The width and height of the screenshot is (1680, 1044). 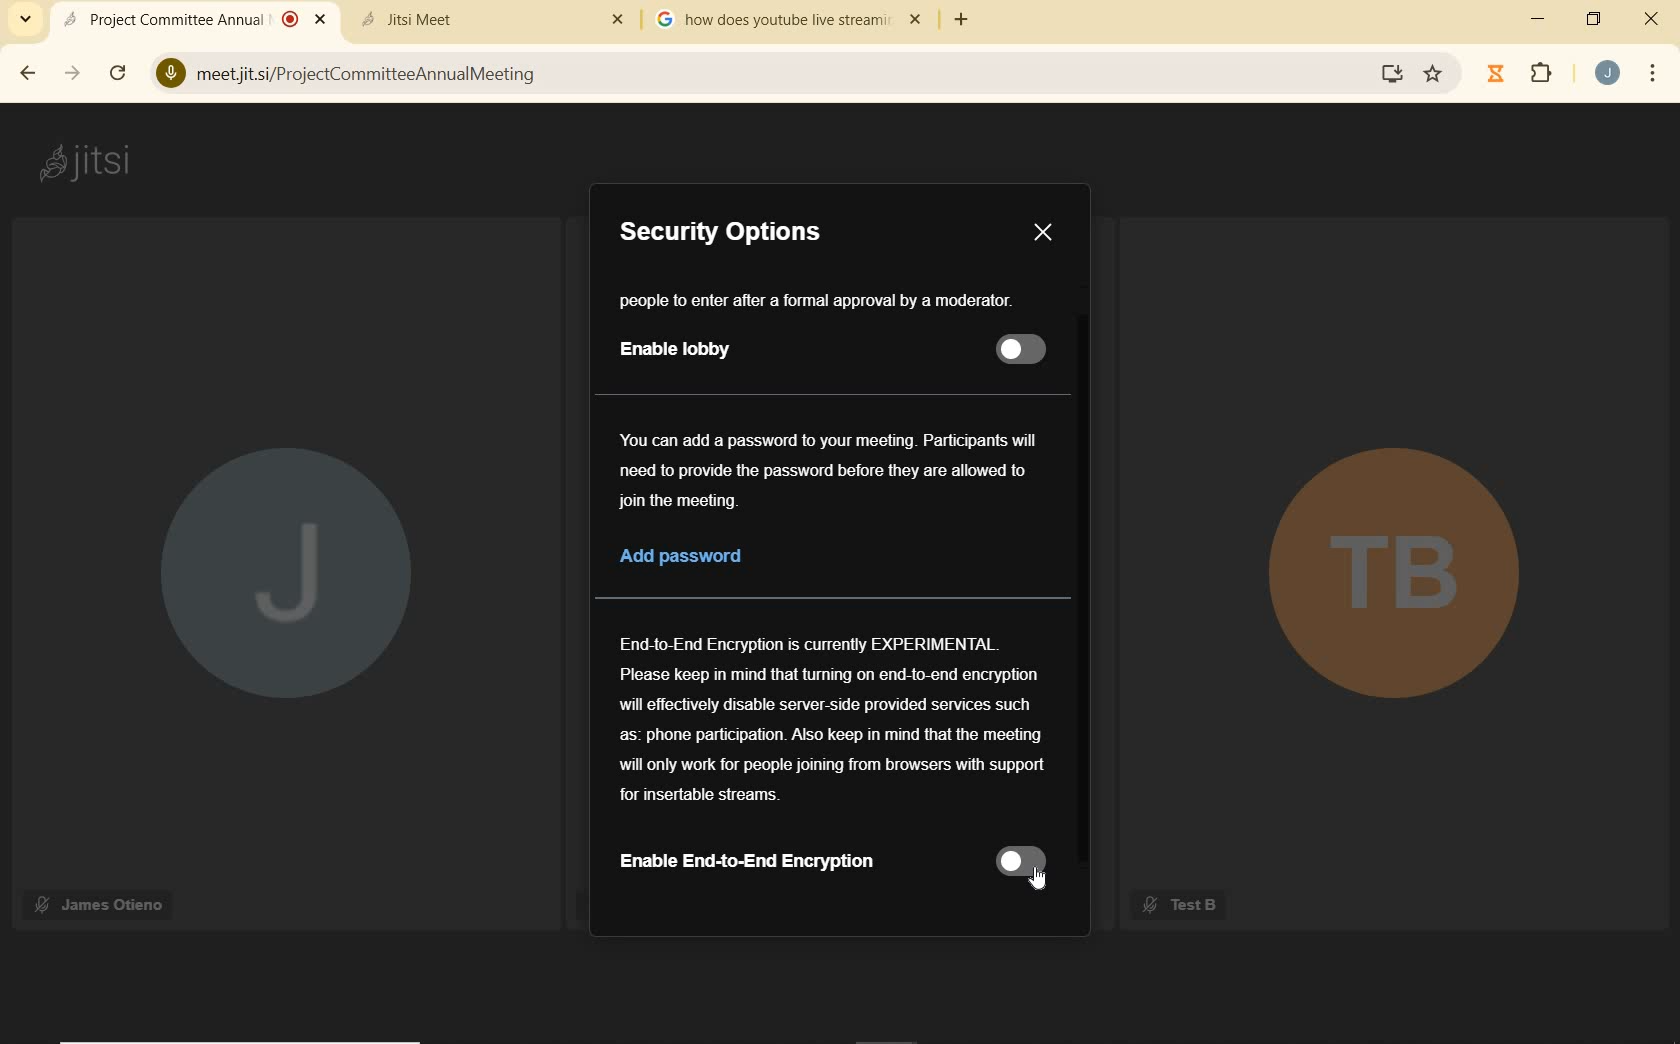 I want to click on SEARCH TABS, so click(x=26, y=19).